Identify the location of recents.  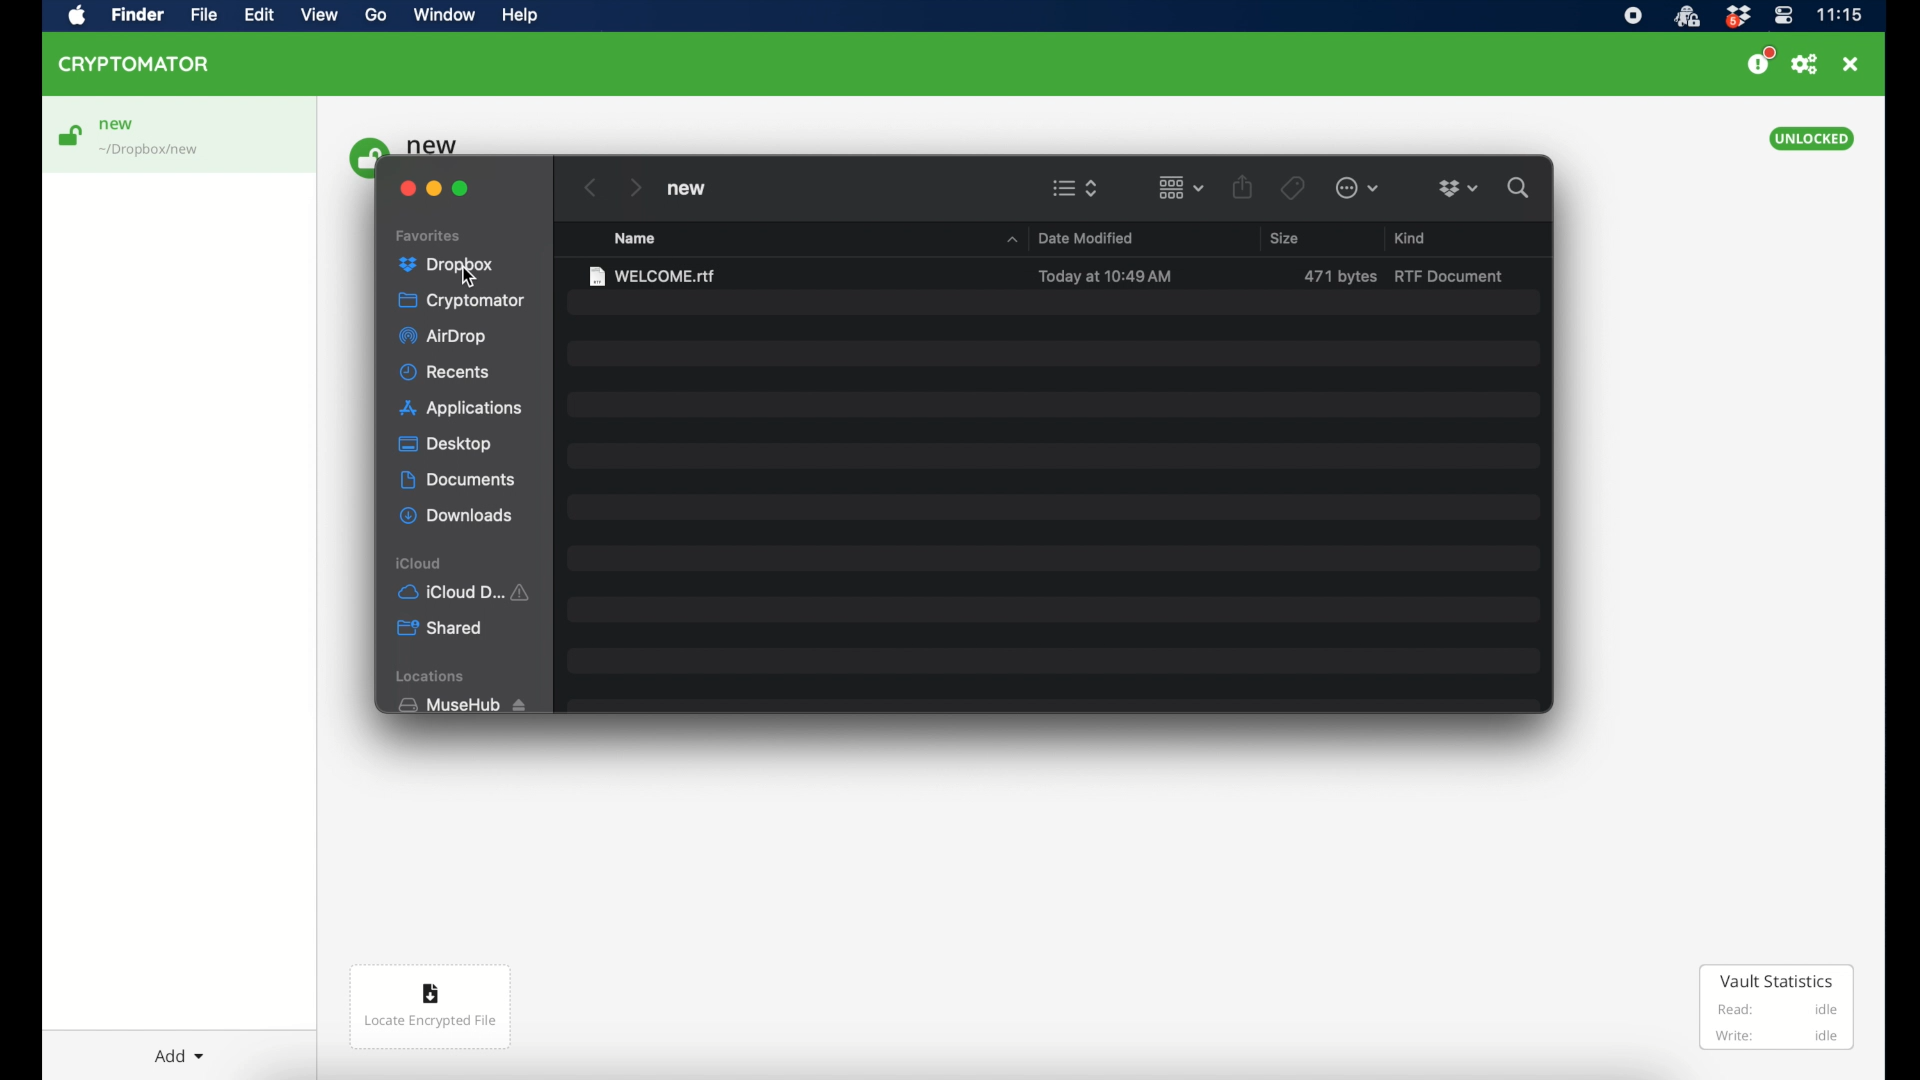
(445, 372).